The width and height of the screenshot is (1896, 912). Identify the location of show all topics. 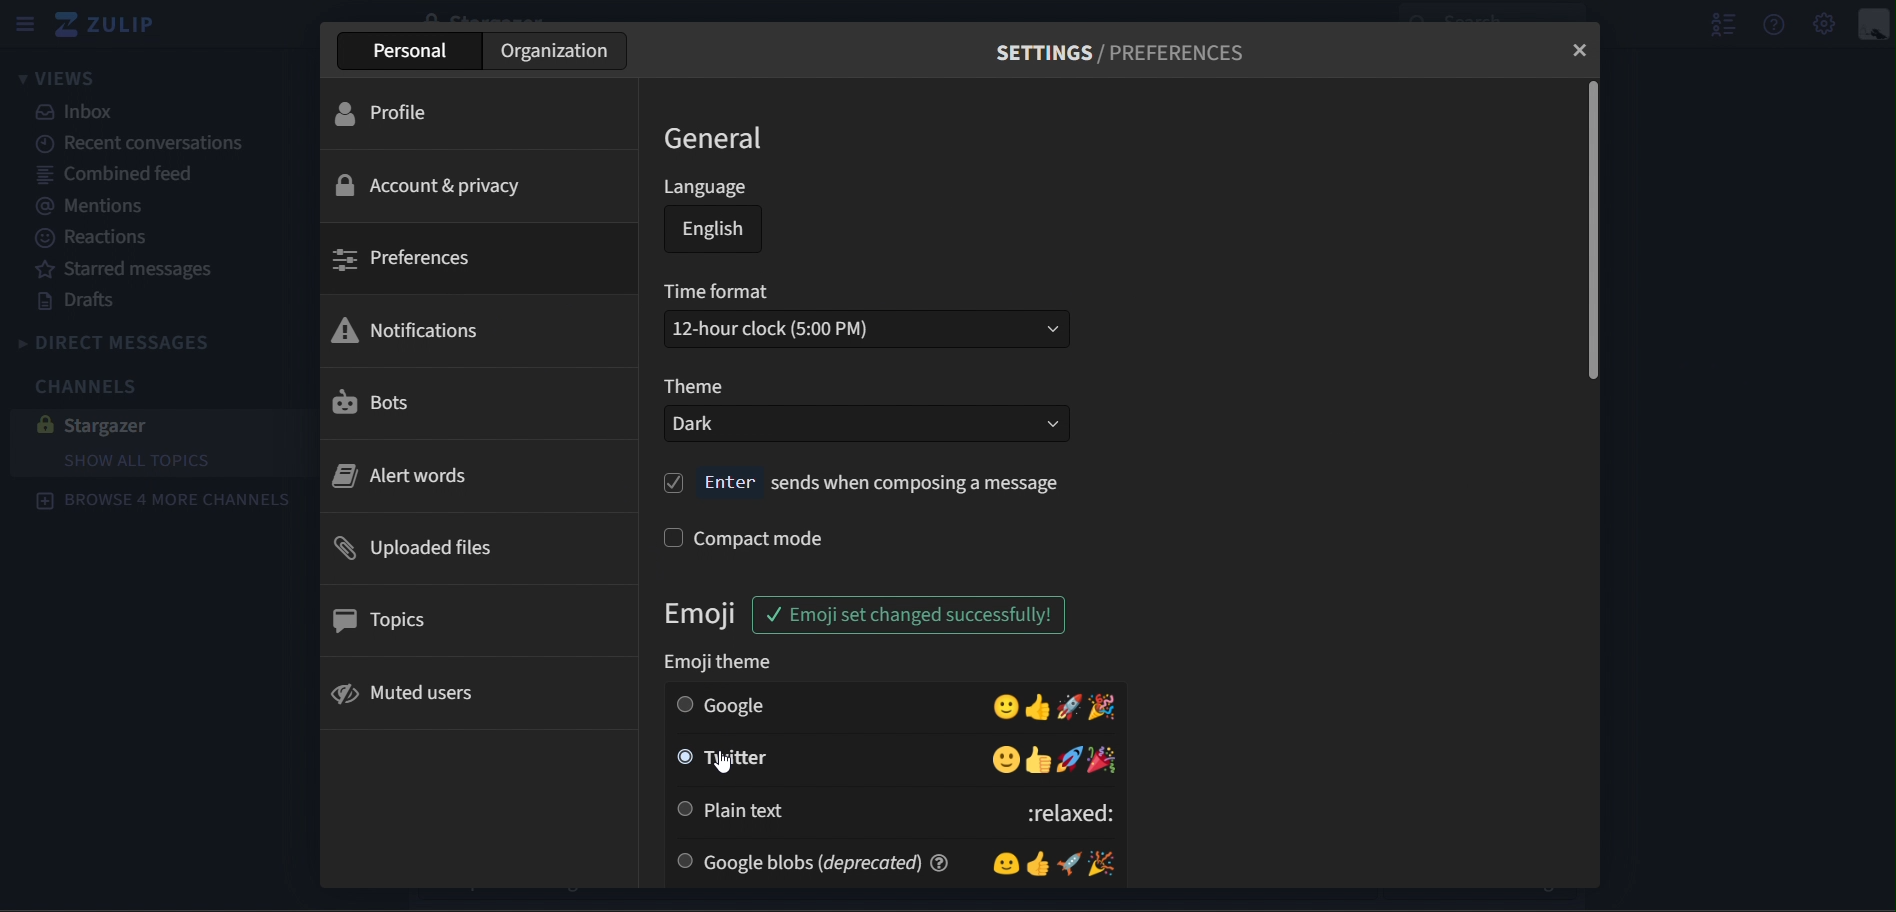
(143, 460).